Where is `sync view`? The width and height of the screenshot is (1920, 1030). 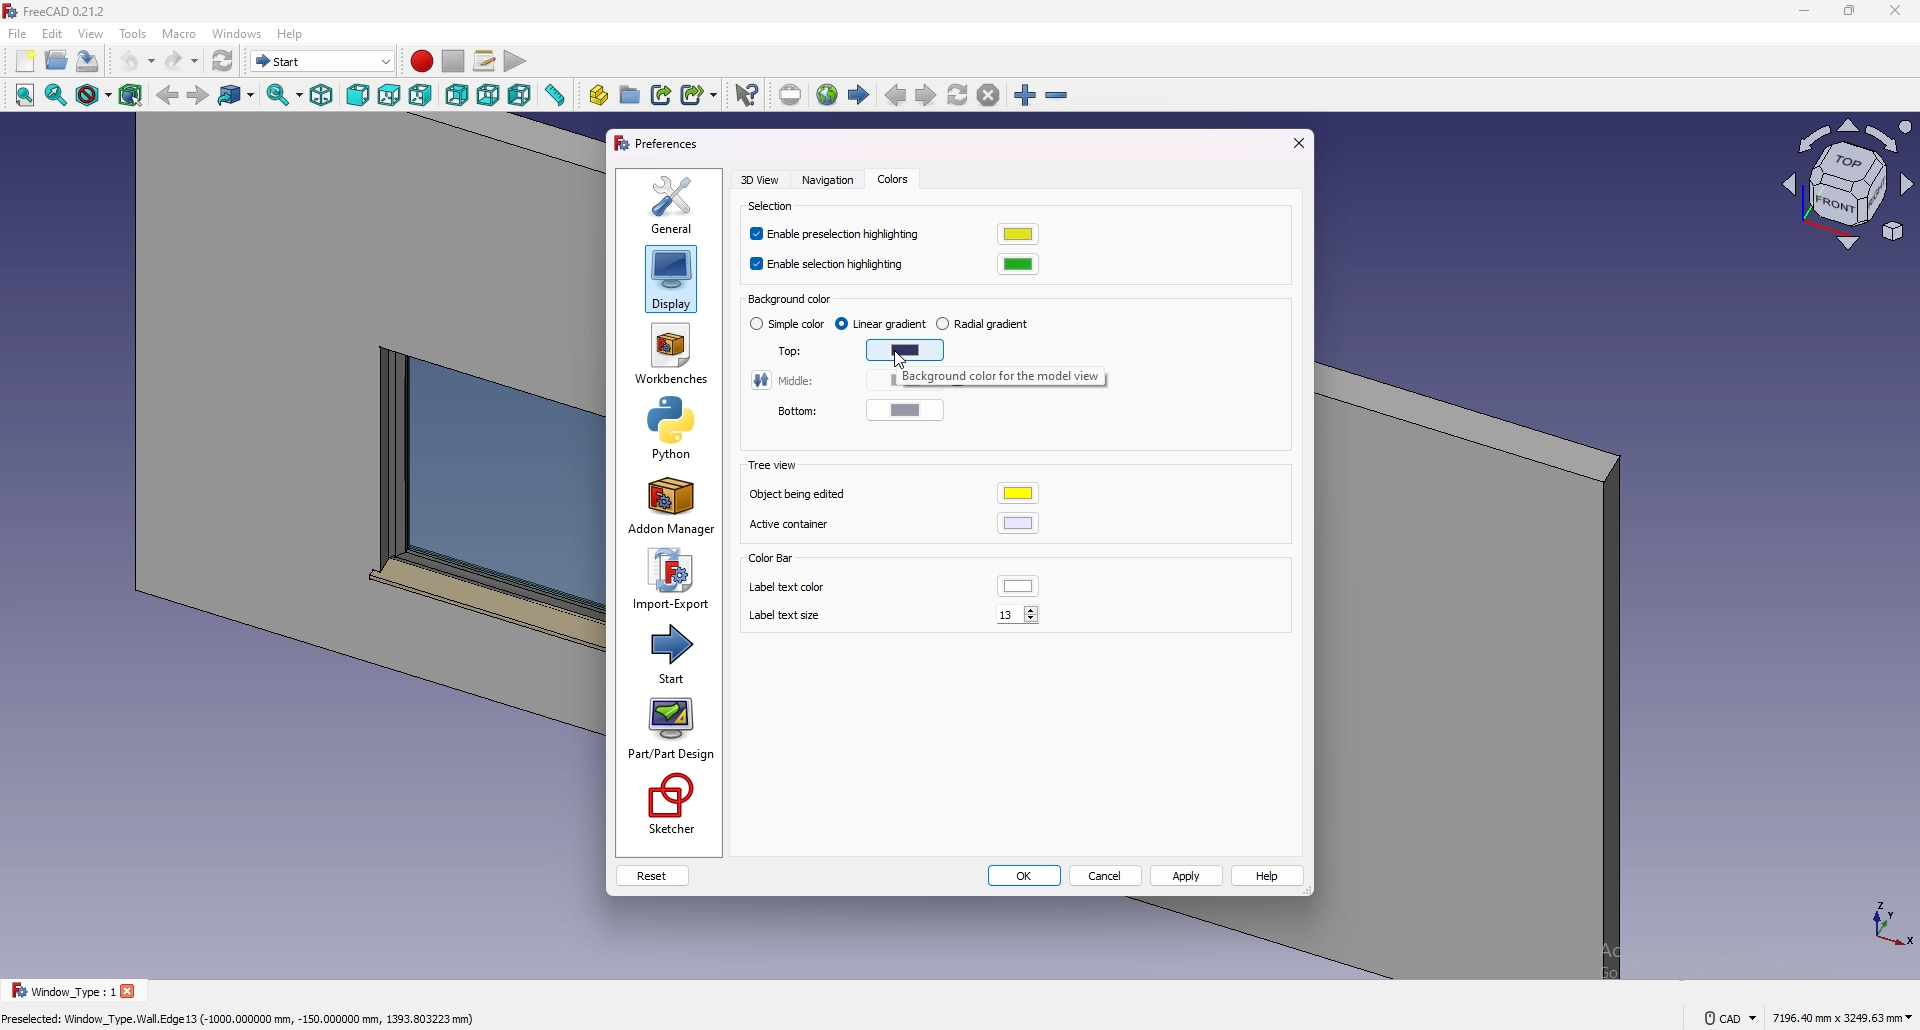 sync view is located at coordinates (285, 95).